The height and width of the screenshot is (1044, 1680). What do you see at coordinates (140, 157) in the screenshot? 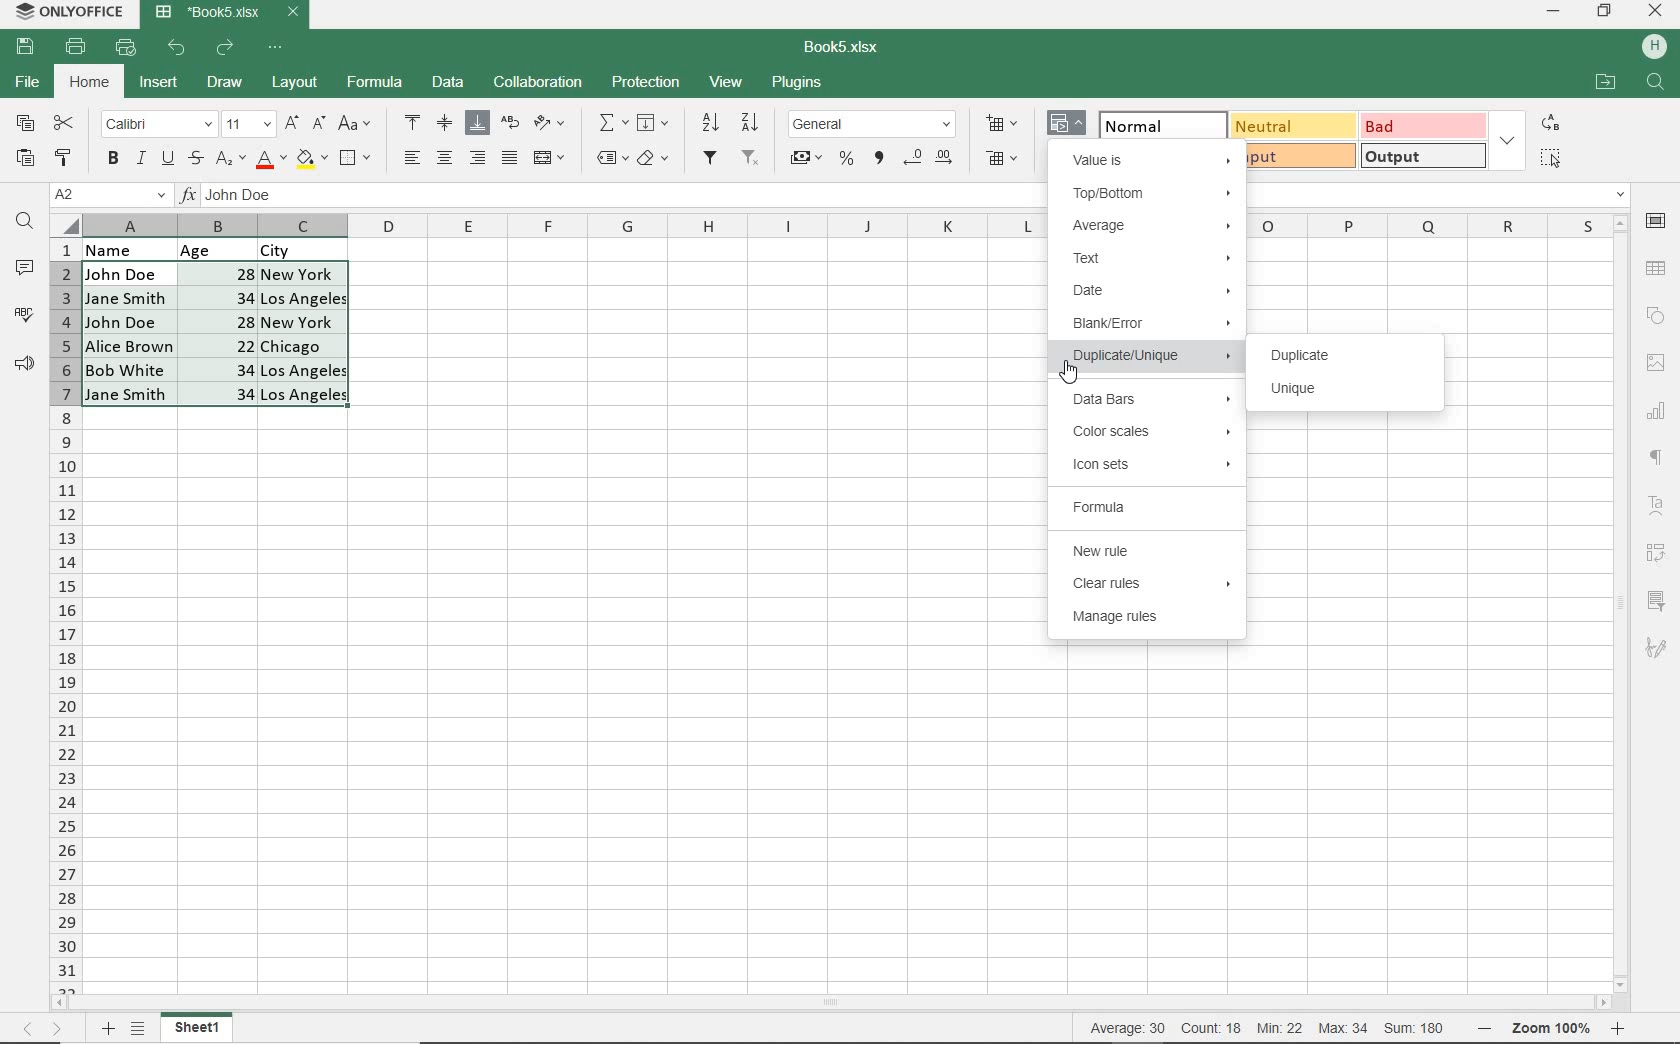
I see `ITALIC` at bounding box center [140, 157].